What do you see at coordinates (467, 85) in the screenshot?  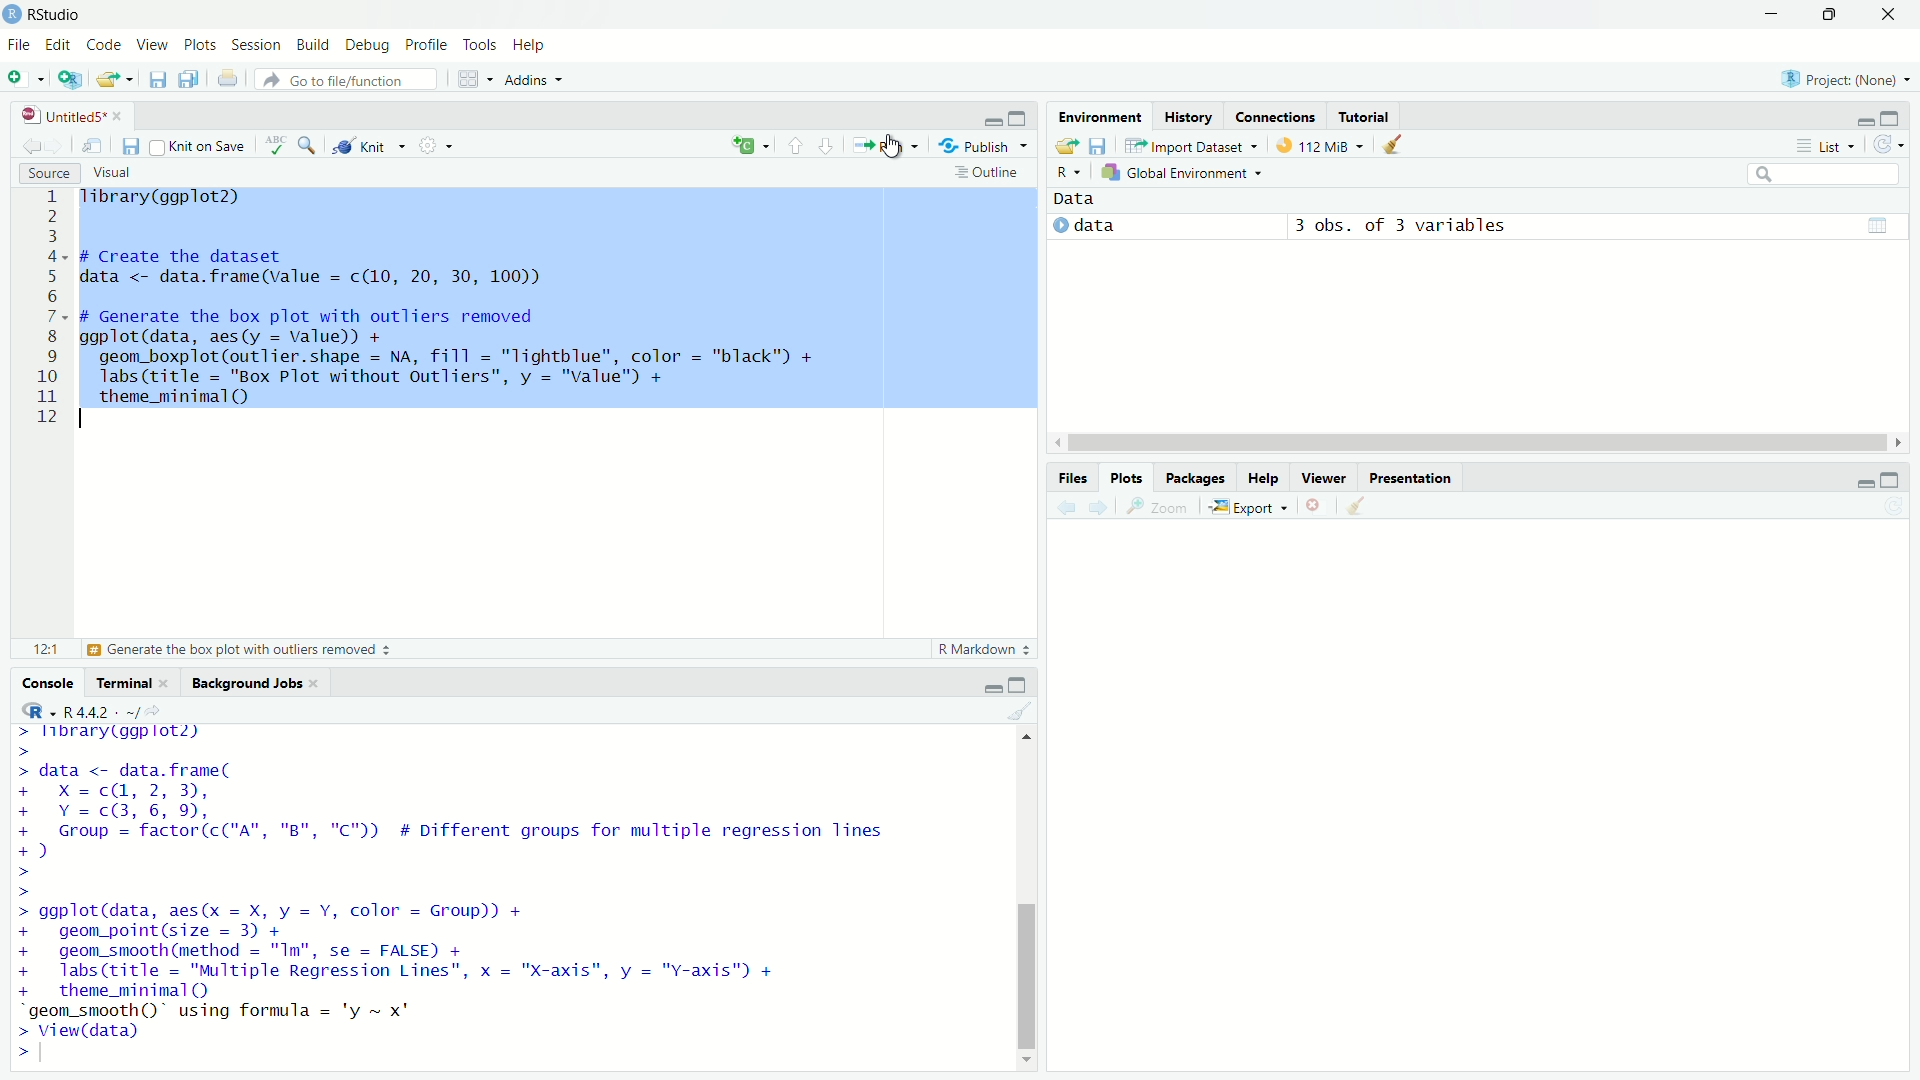 I see `grid` at bounding box center [467, 85].